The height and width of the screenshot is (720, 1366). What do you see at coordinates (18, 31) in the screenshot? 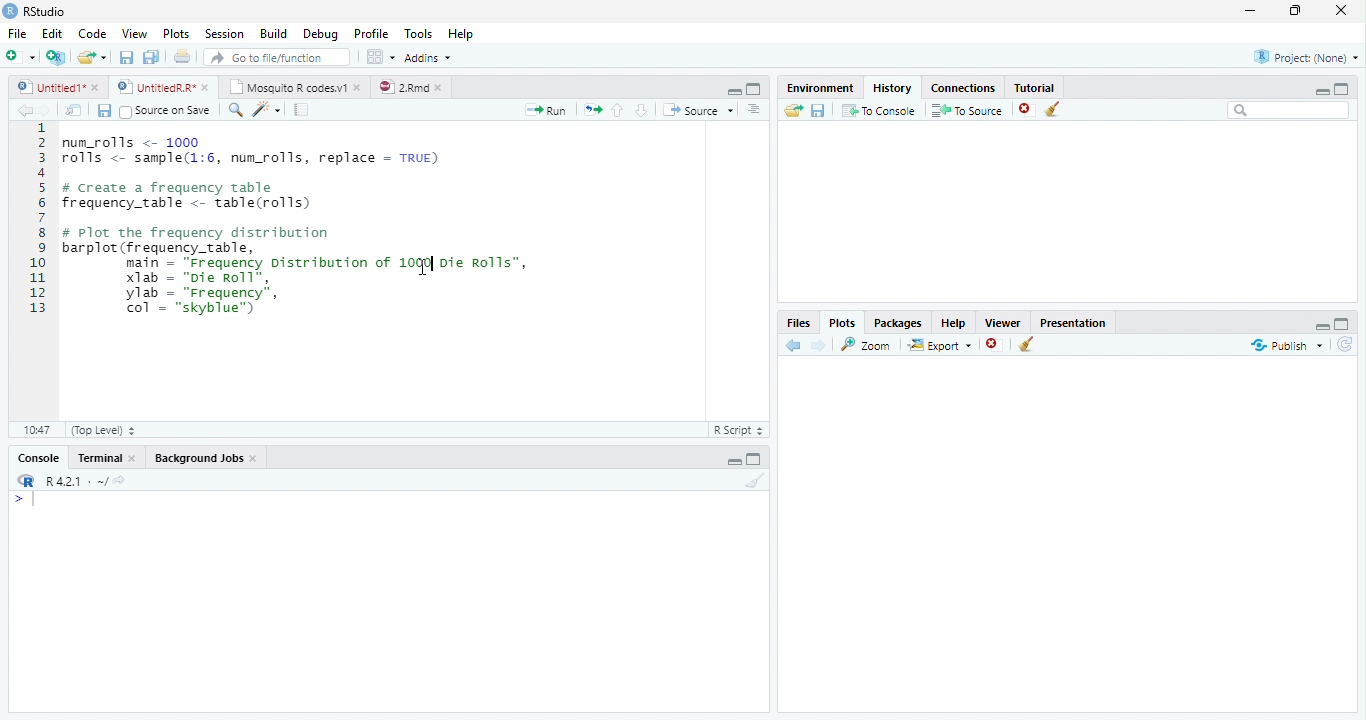
I see `File` at bounding box center [18, 31].